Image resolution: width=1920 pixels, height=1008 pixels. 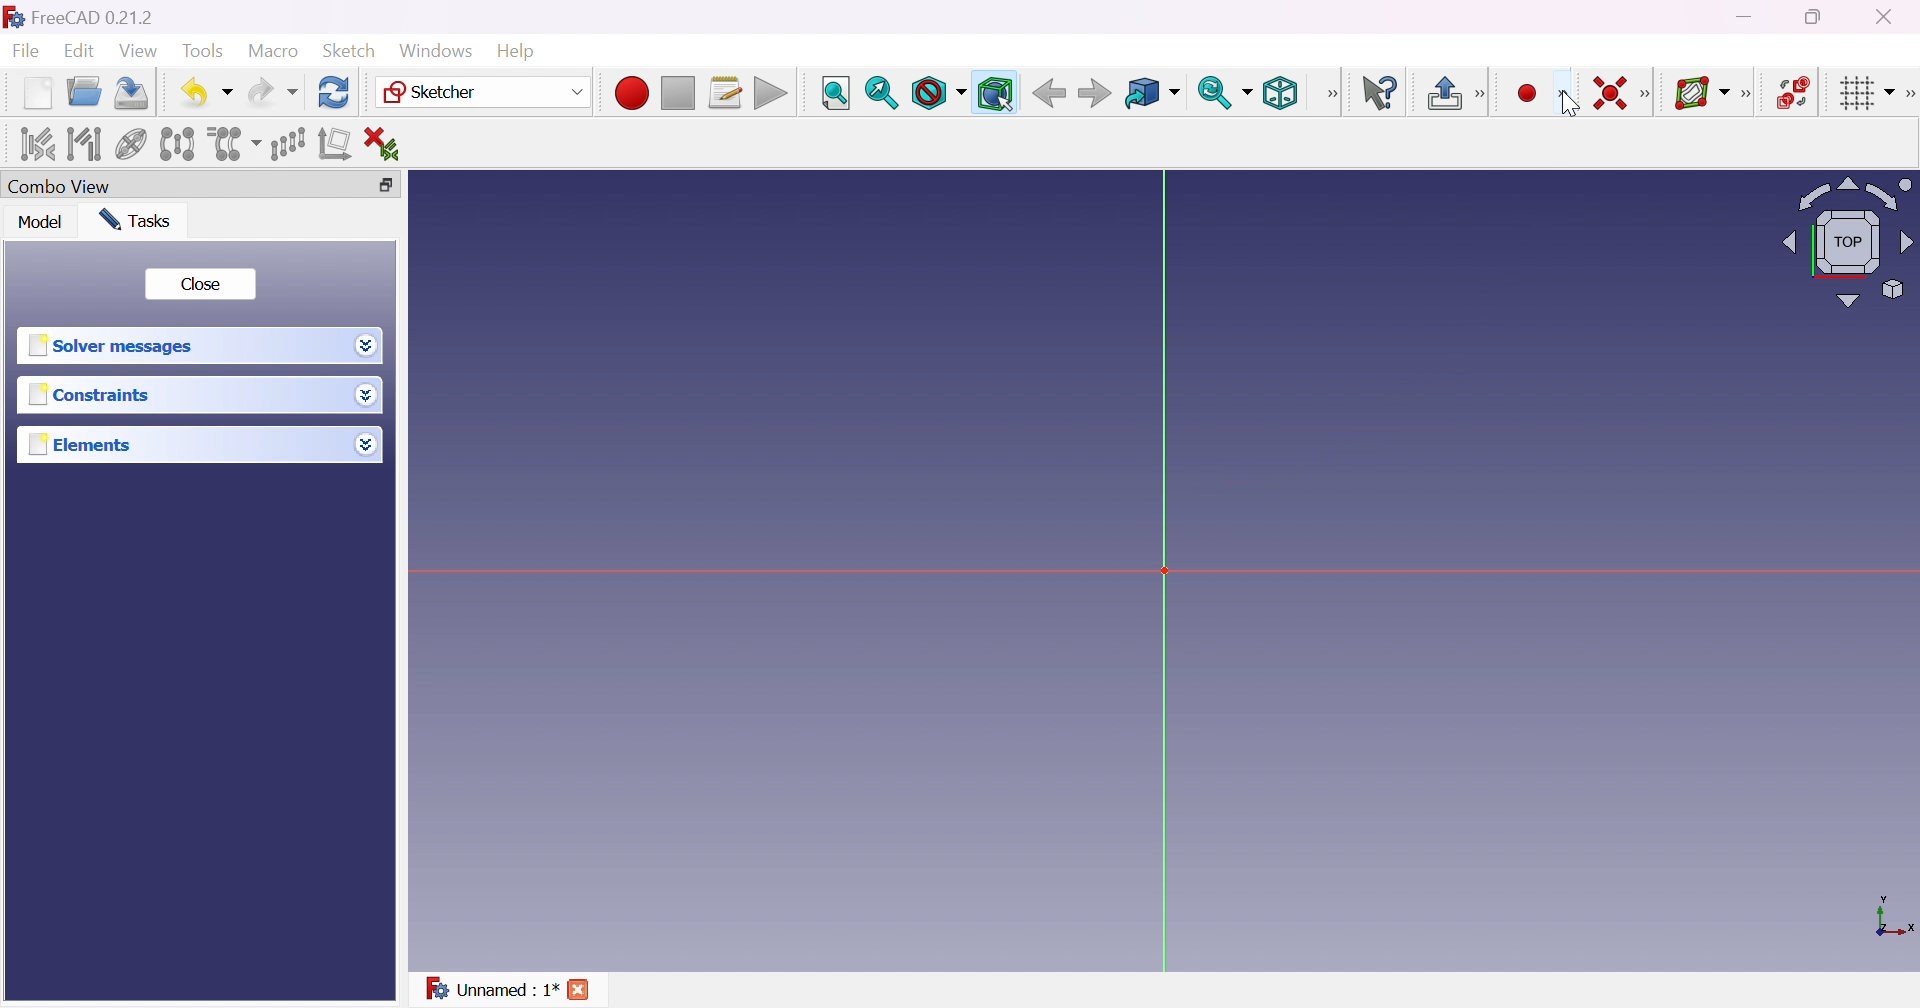 I want to click on Constraints, so click(x=94, y=395).